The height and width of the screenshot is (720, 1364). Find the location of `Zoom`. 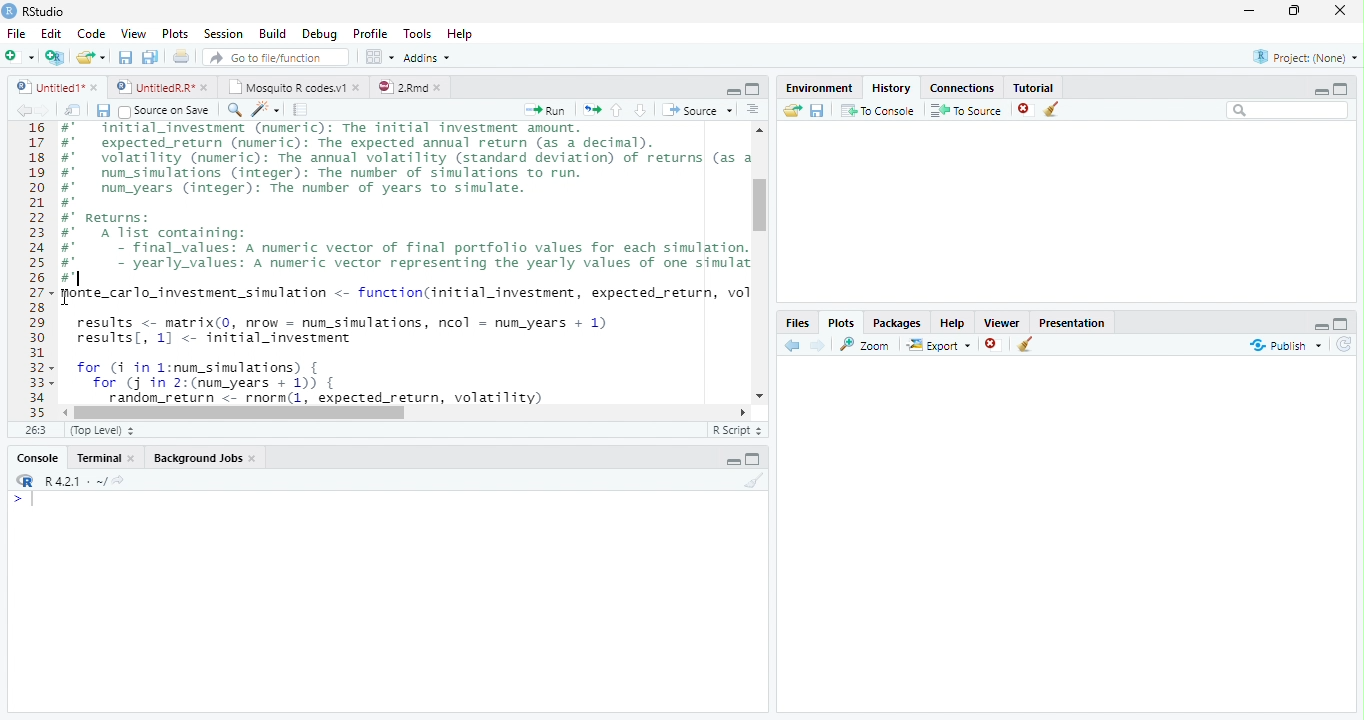

Zoom is located at coordinates (866, 344).